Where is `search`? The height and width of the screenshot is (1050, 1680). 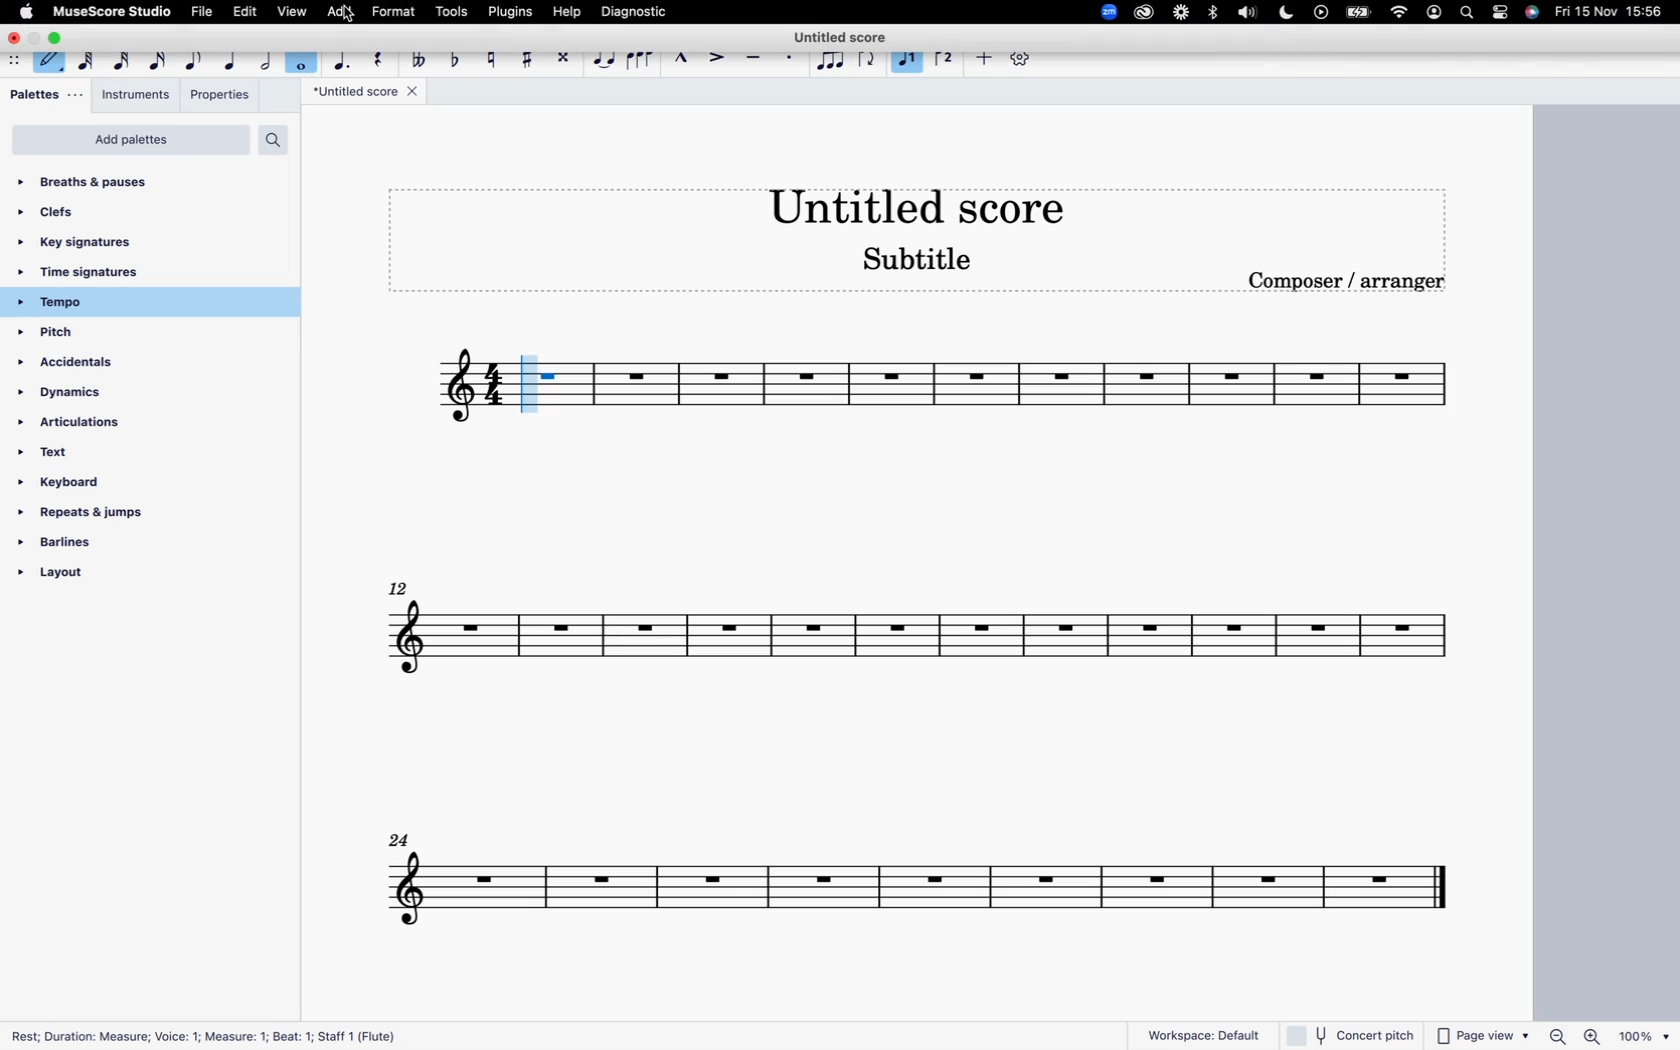 search is located at coordinates (1464, 14).